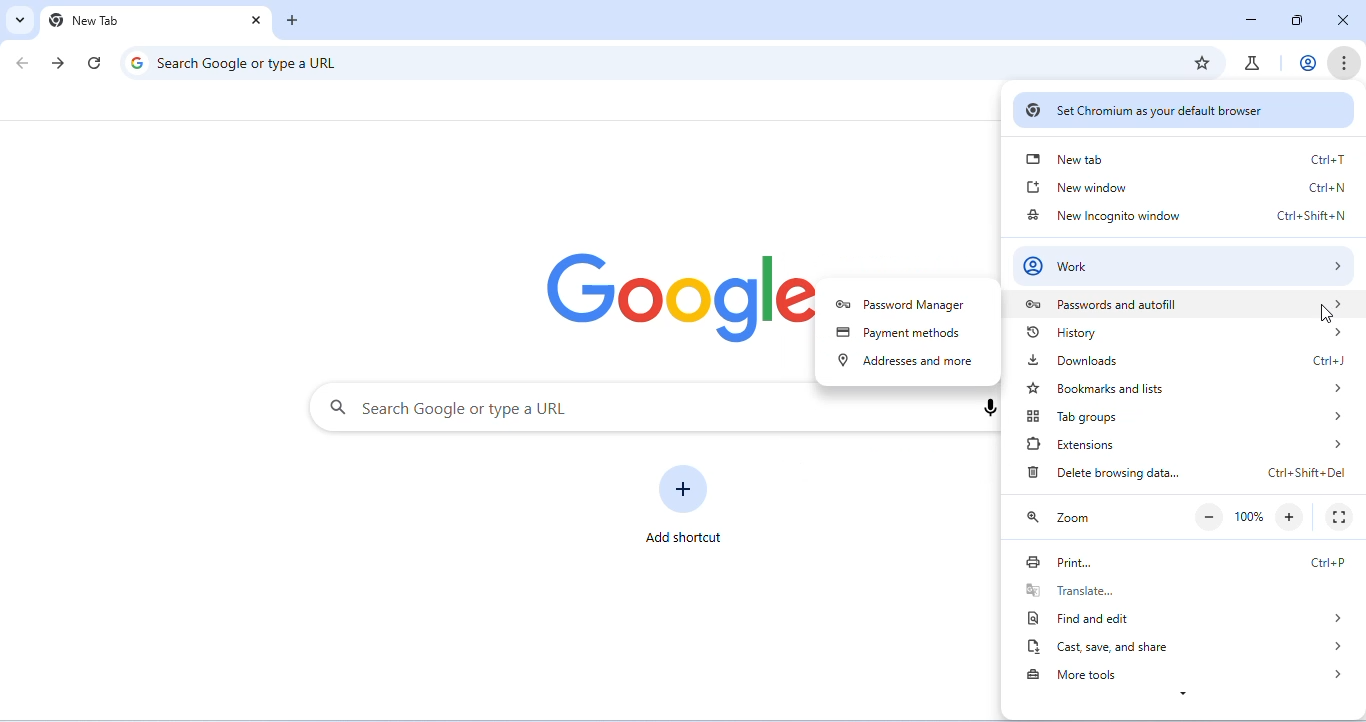  What do you see at coordinates (907, 306) in the screenshot?
I see `password manager` at bounding box center [907, 306].